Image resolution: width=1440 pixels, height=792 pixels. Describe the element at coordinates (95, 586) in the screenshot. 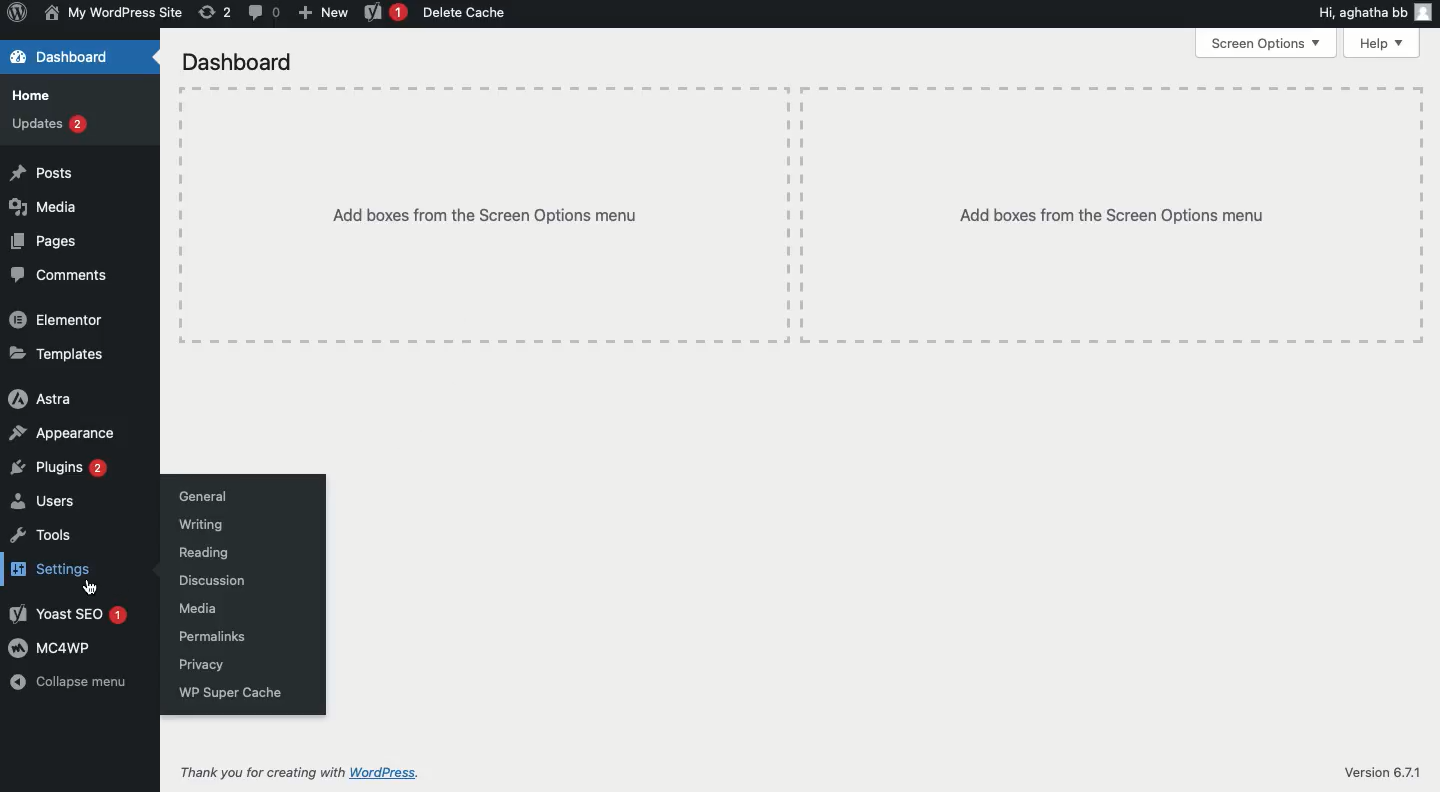

I see `cursor` at that location.